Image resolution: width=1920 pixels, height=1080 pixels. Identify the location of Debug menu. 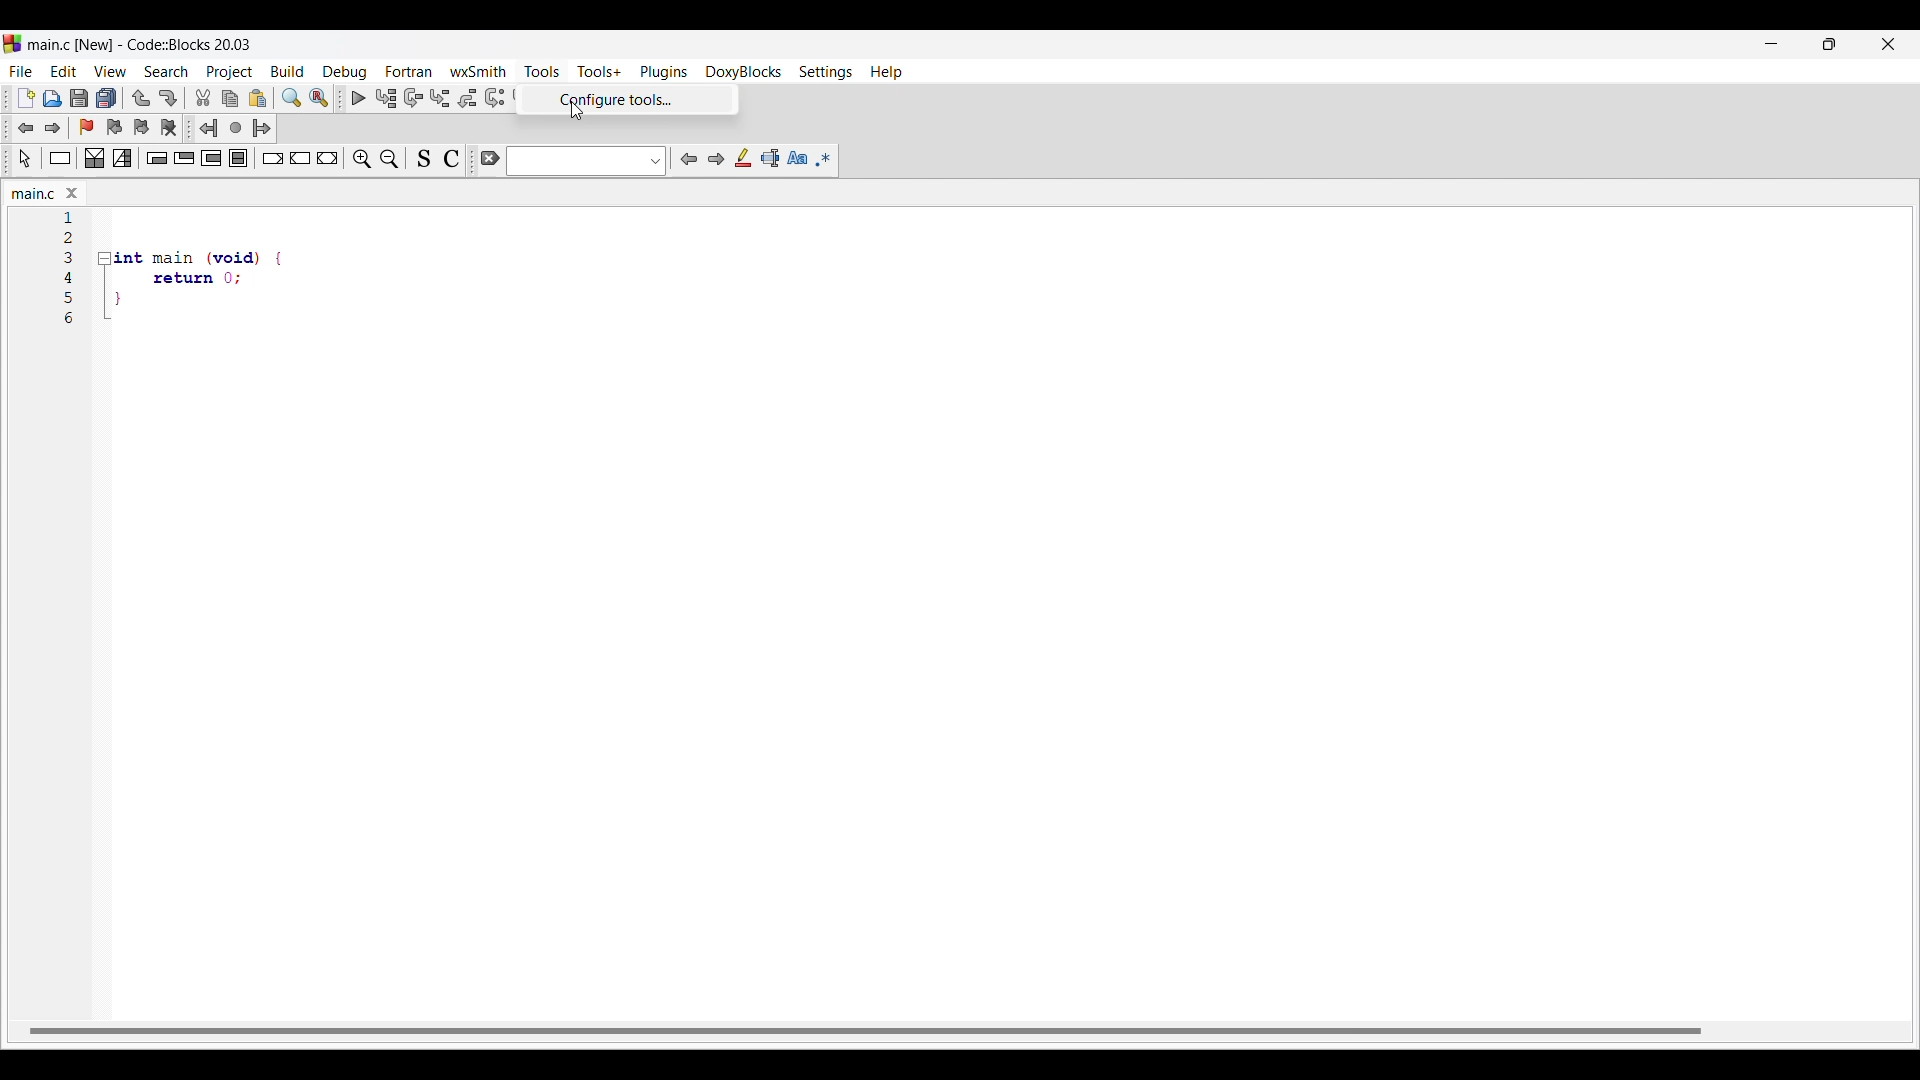
(345, 72).